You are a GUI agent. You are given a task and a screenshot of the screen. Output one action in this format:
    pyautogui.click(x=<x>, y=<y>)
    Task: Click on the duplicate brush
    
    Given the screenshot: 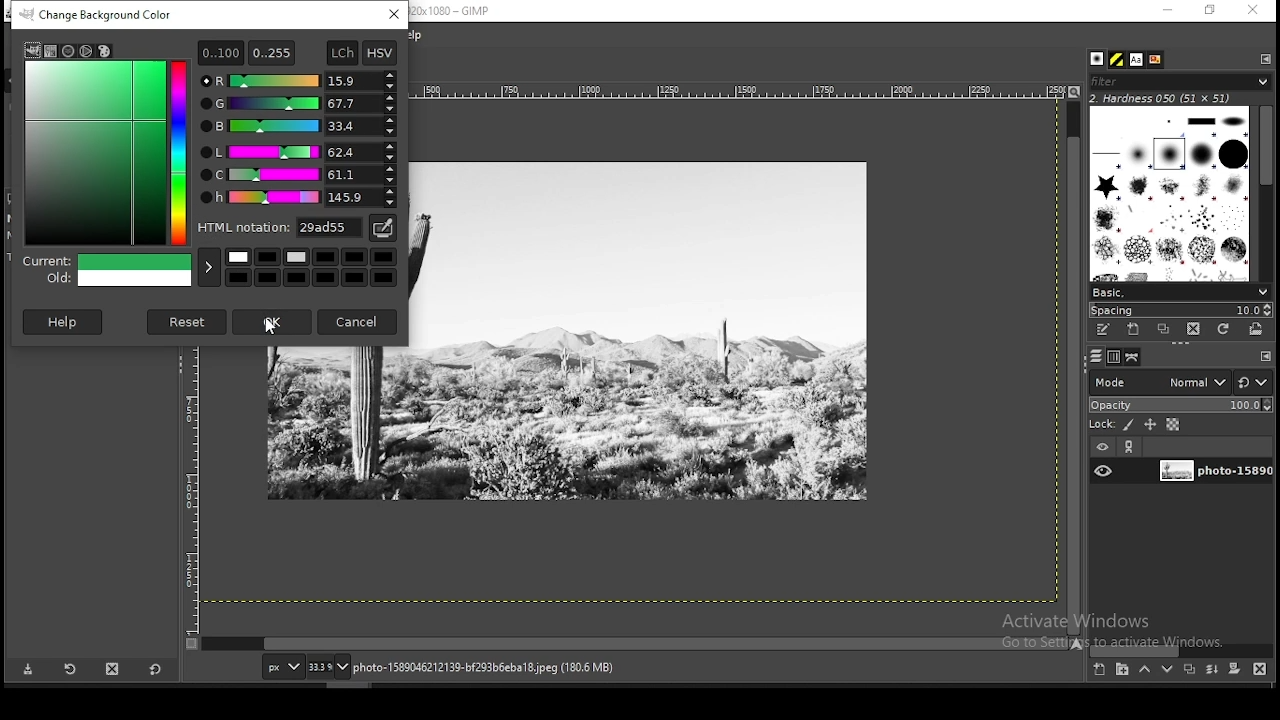 What is the action you would take?
    pyautogui.click(x=1163, y=330)
    